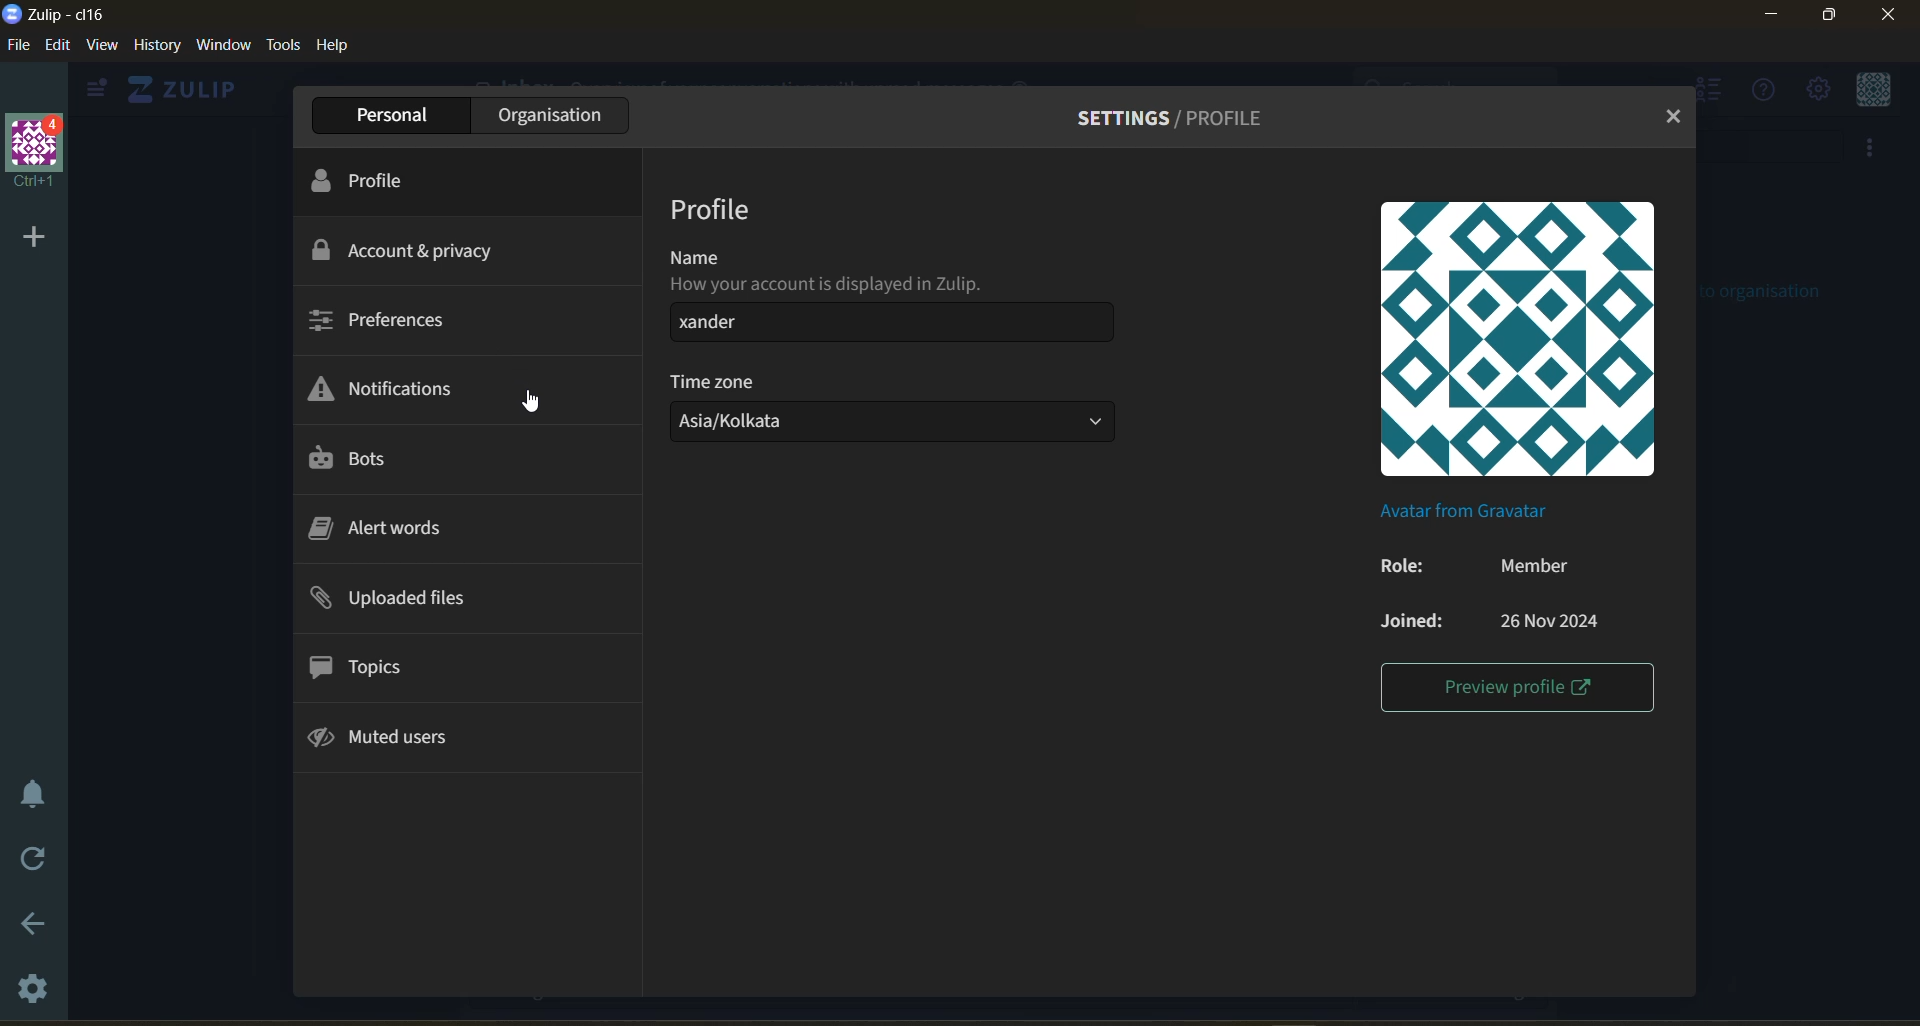 The height and width of the screenshot is (1026, 1920). What do you see at coordinates (106, 47) in the screenshot?
I see `view` at bounding box center [106, 47].